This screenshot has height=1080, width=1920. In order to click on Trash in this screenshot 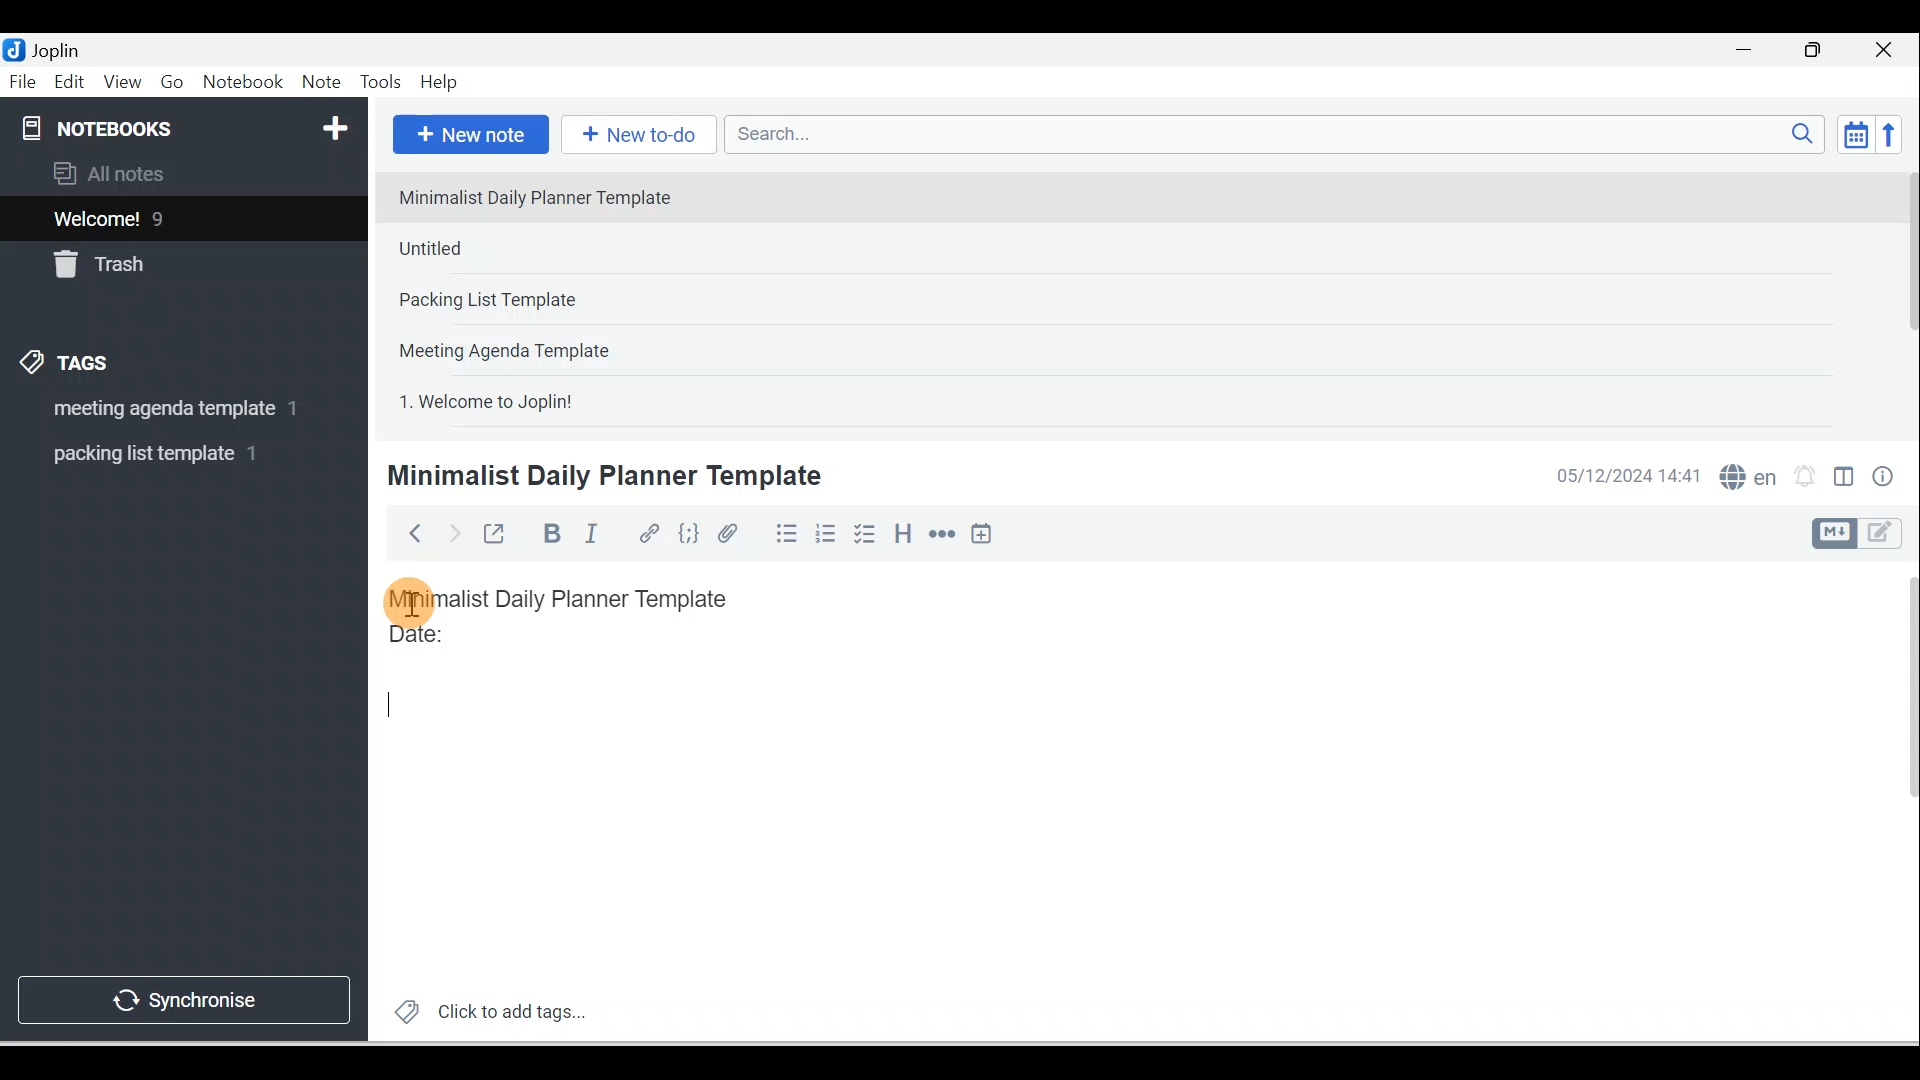, I will do `click(147, 259)`.